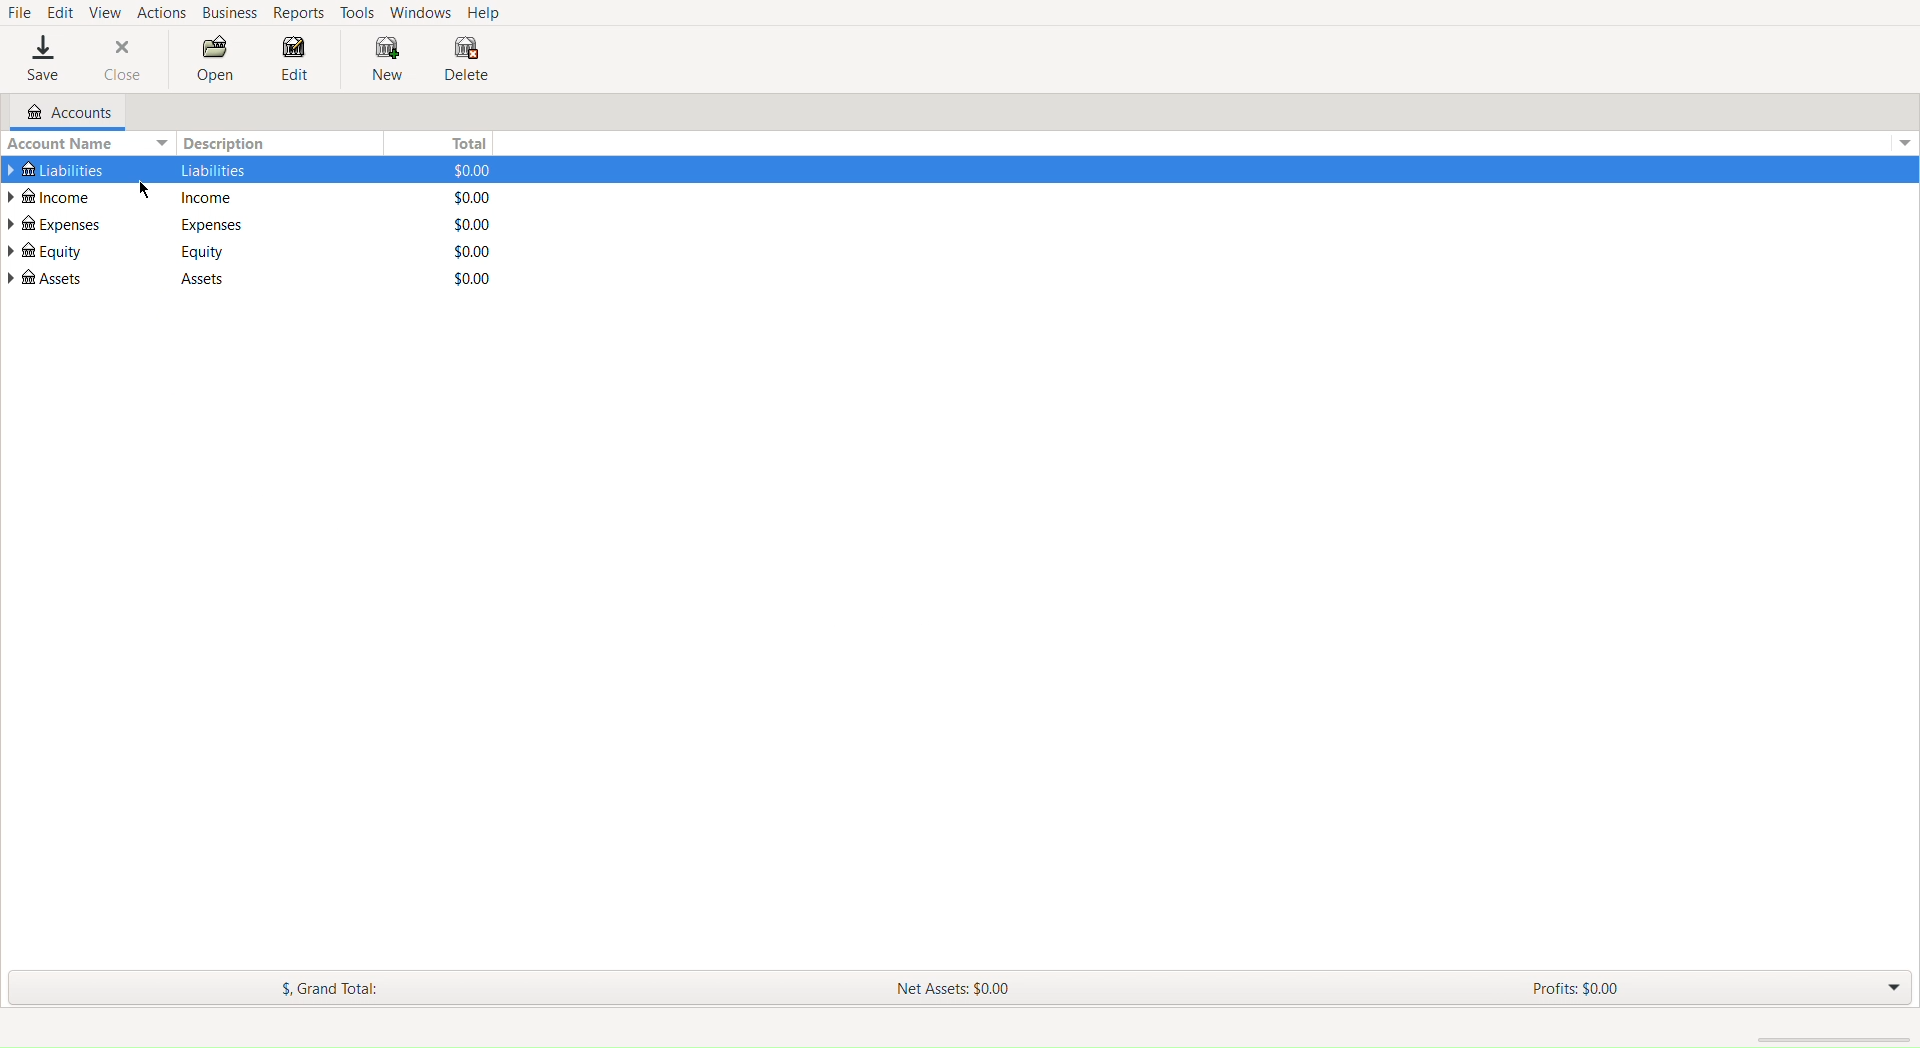 This screenshot has width=1920, height=1048. I want to click on Description, so click(204, 278).